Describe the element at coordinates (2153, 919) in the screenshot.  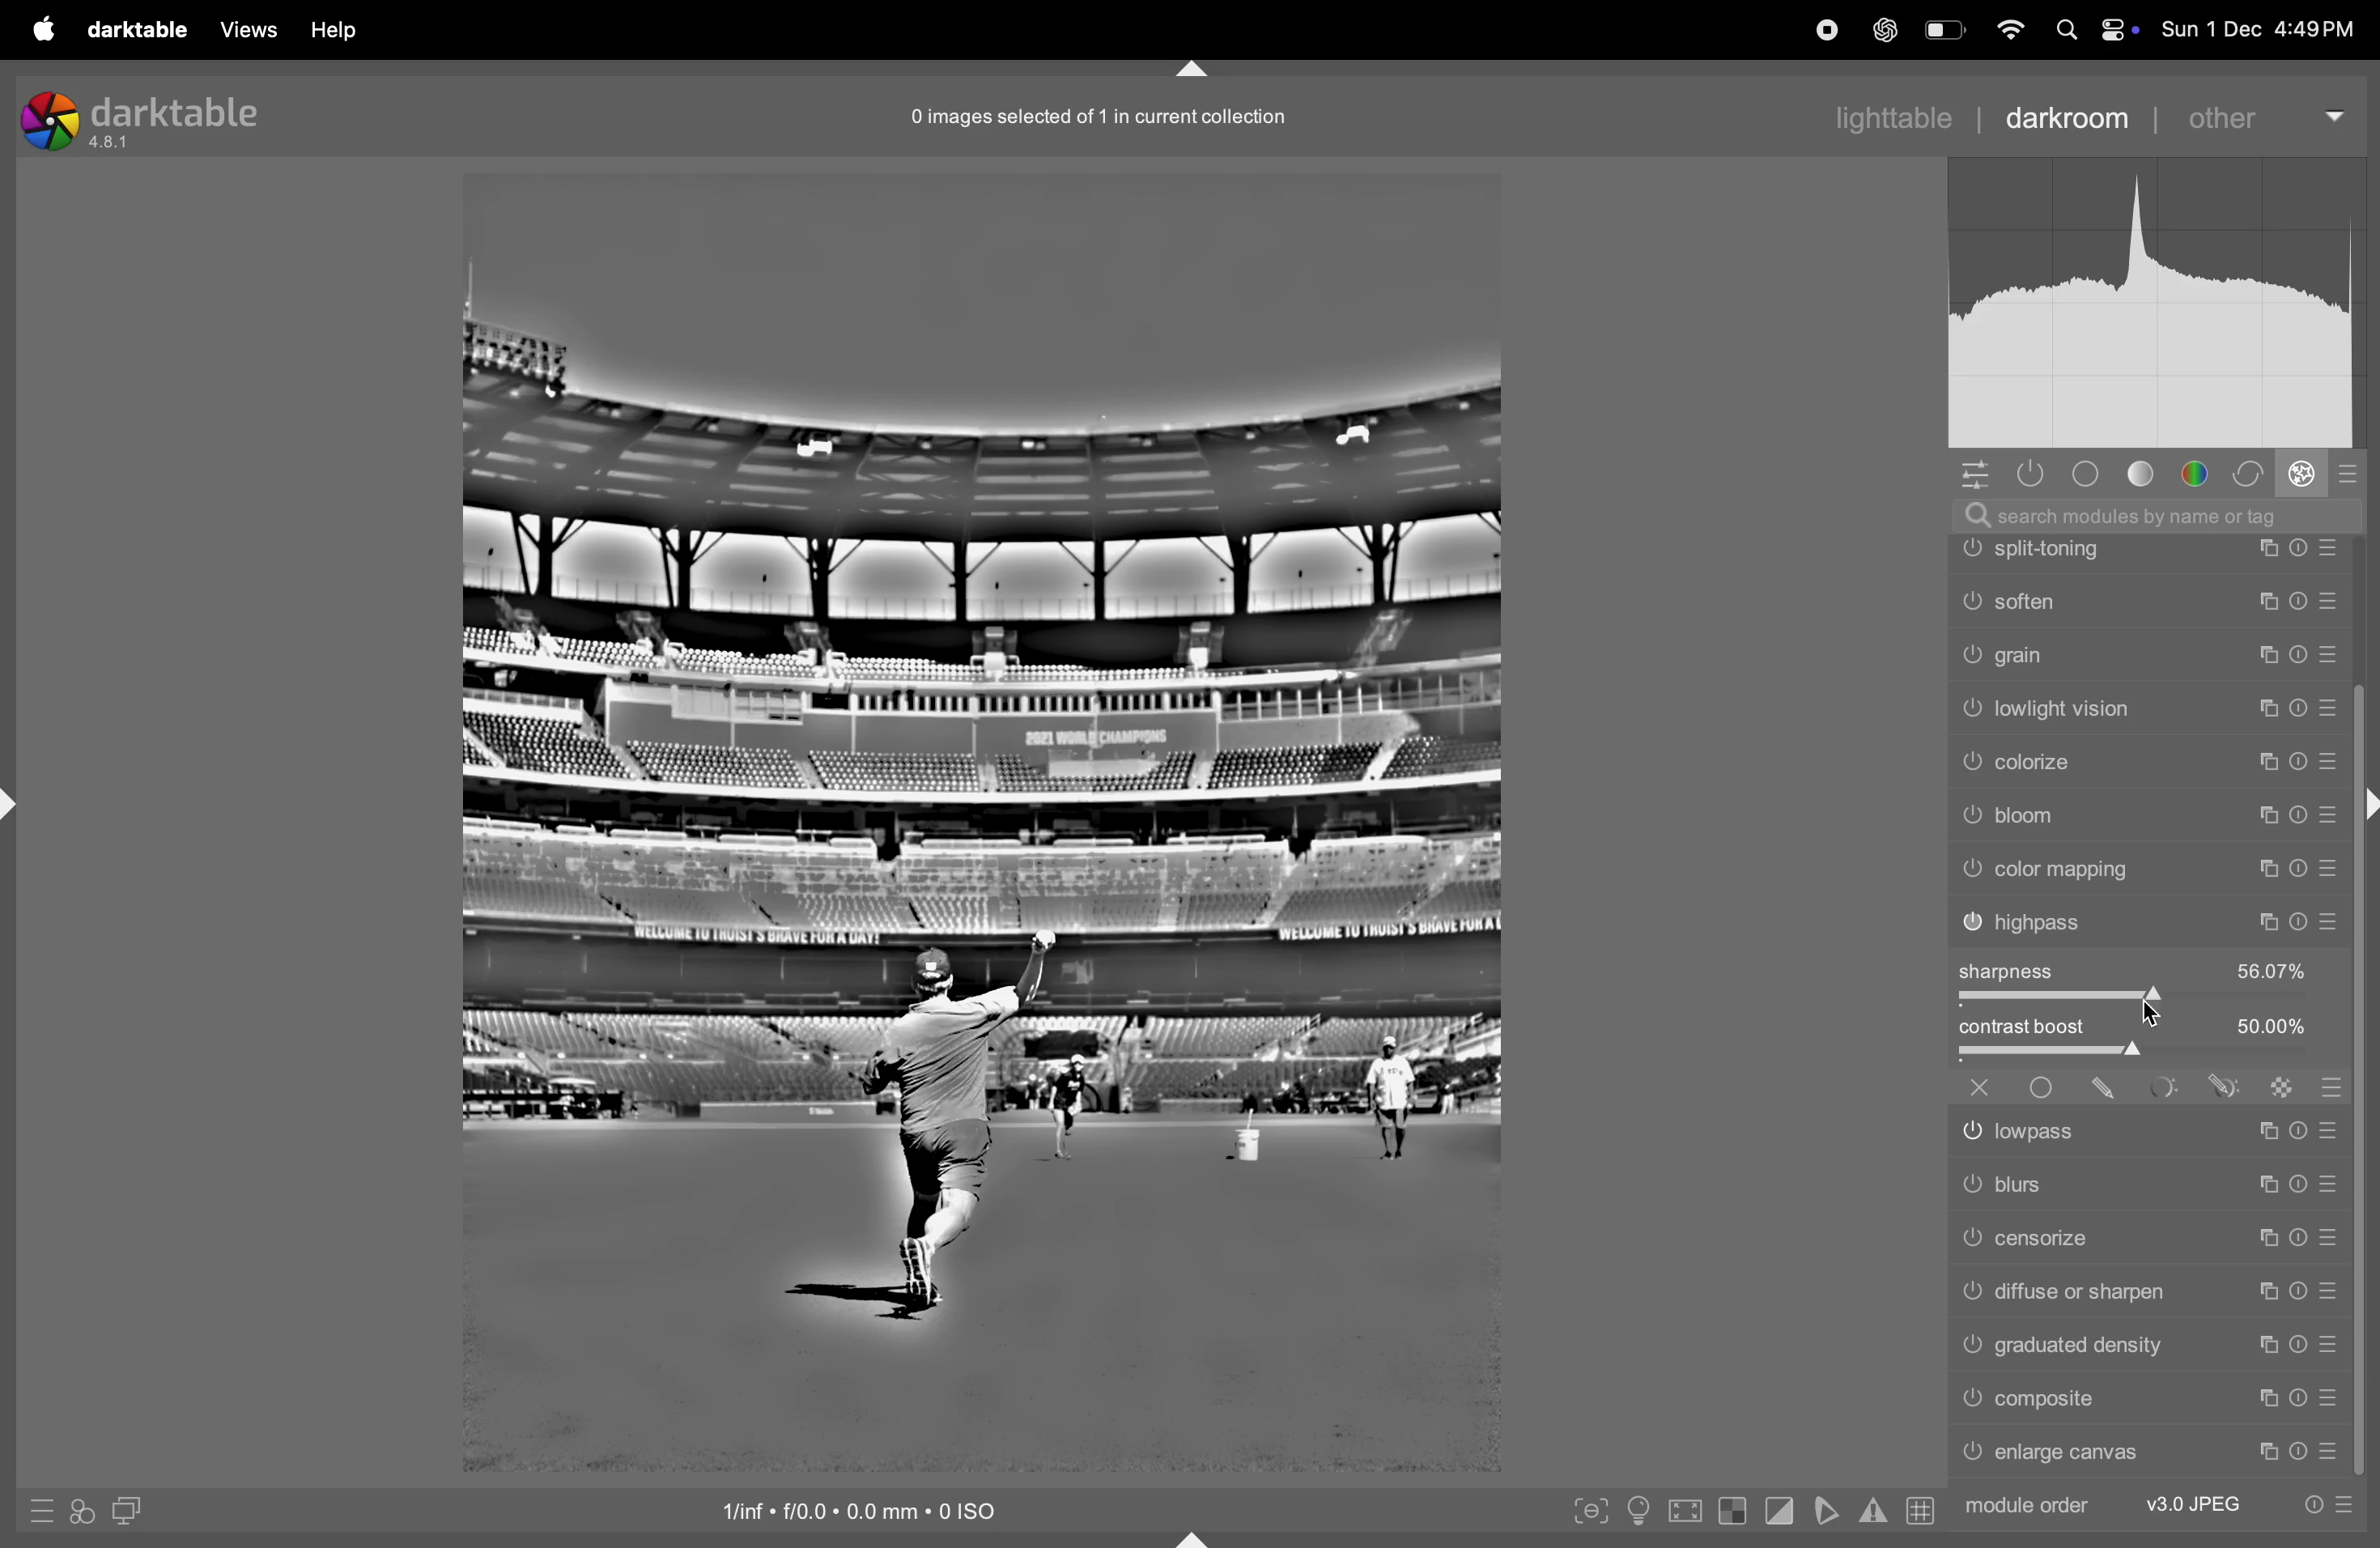
I see `colorize` at that location.